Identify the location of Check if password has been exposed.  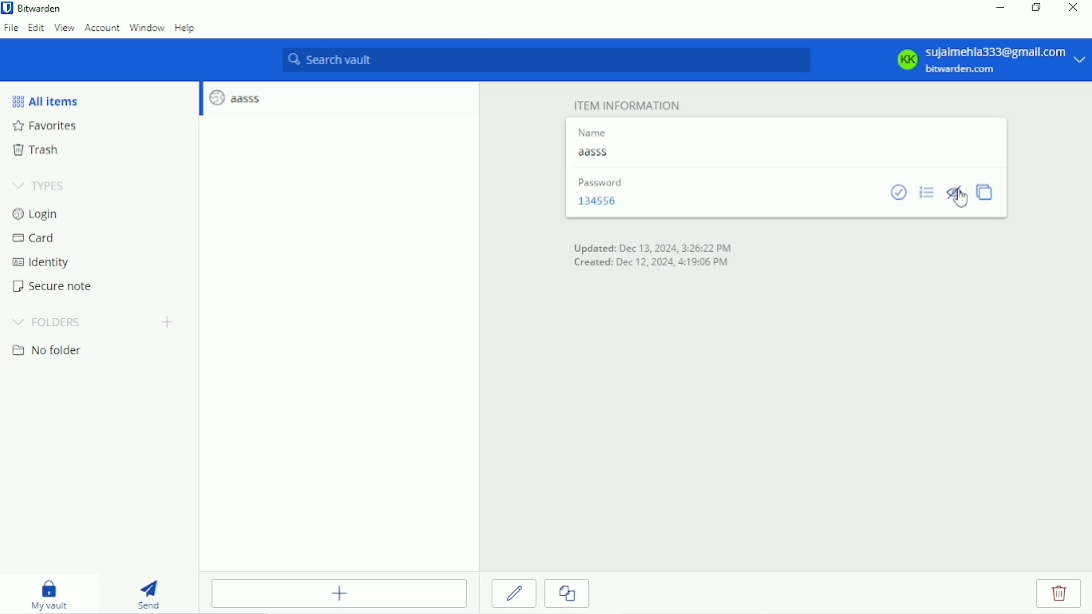
(901, 193).